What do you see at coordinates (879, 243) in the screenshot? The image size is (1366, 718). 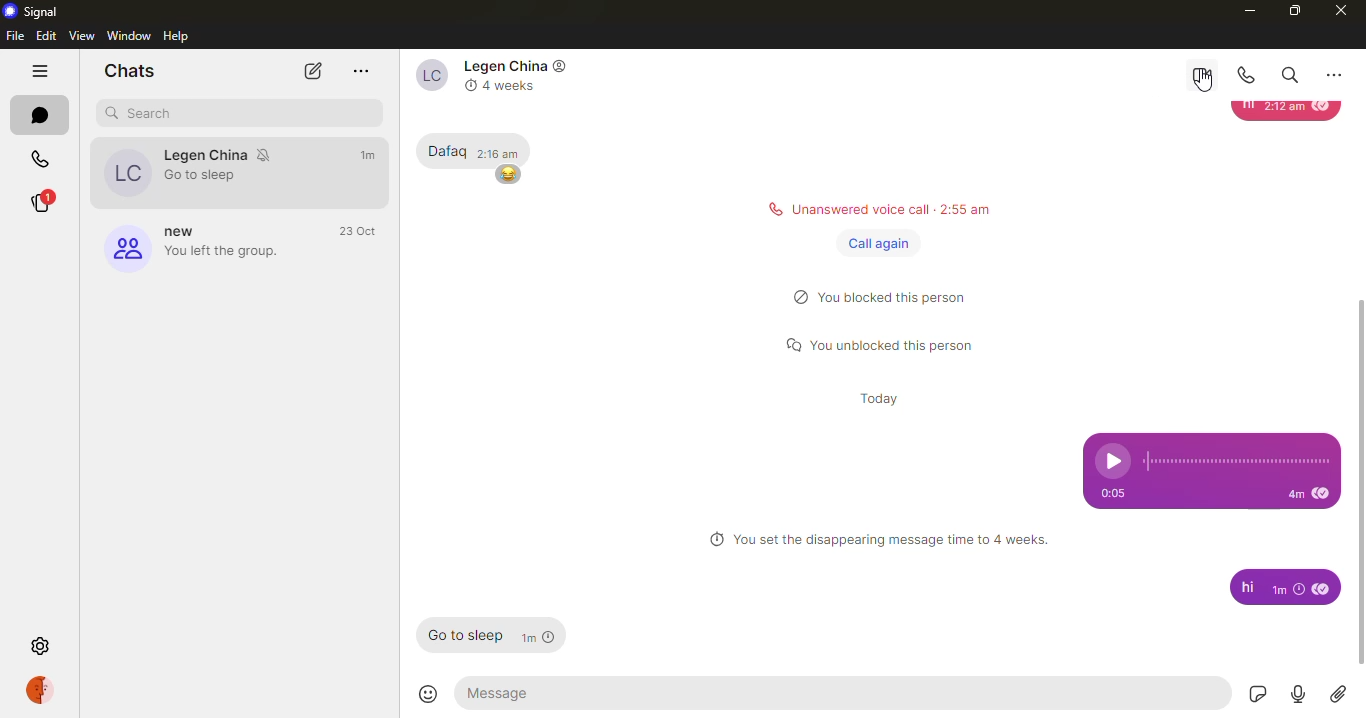 I see `call again` at bounding box center [879, 243].